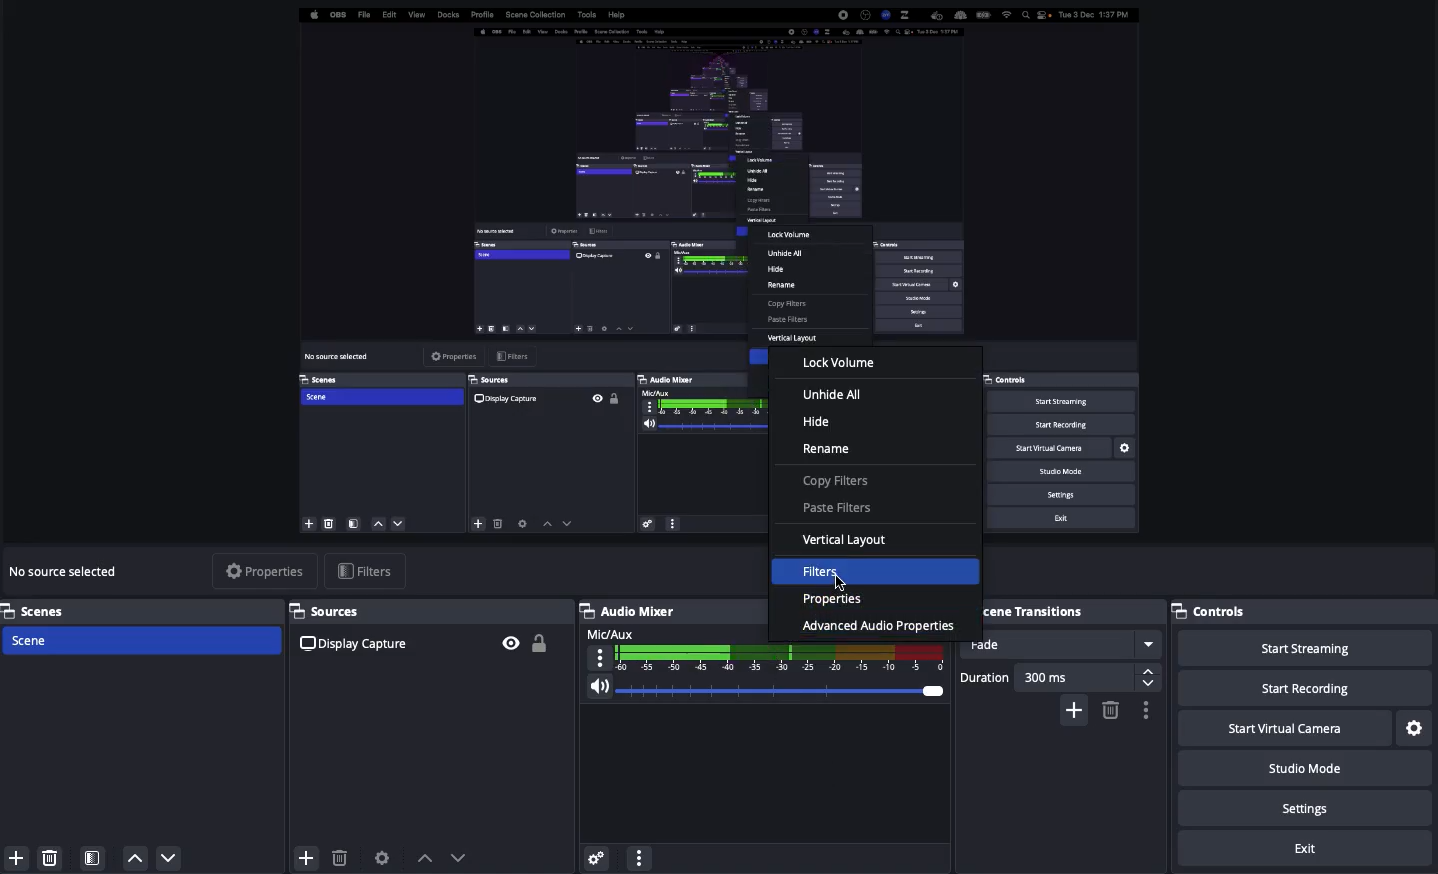  What do you see at coordinates (459, 857) in the screenshot?
I see `Move down` at bounding box center [459, 857].